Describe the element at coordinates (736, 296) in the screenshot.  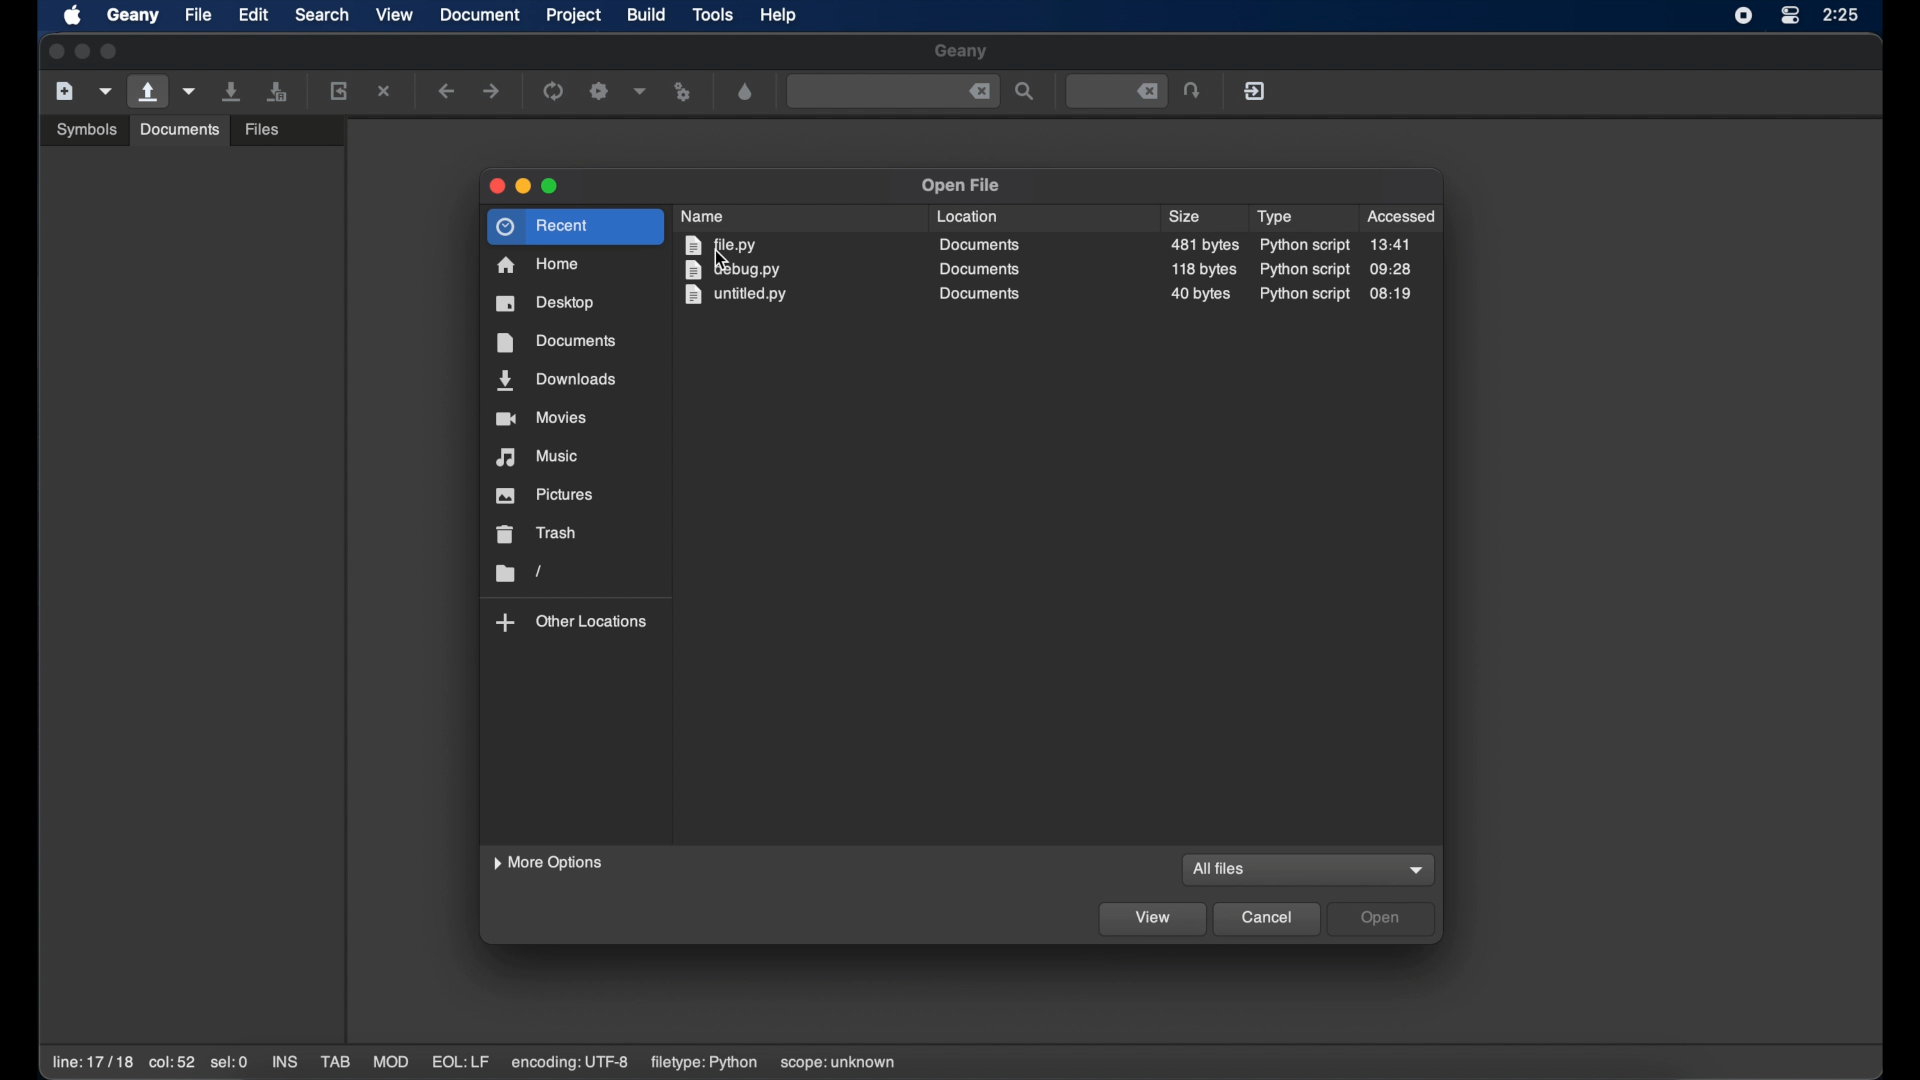
I see `untitled.py` at that location.